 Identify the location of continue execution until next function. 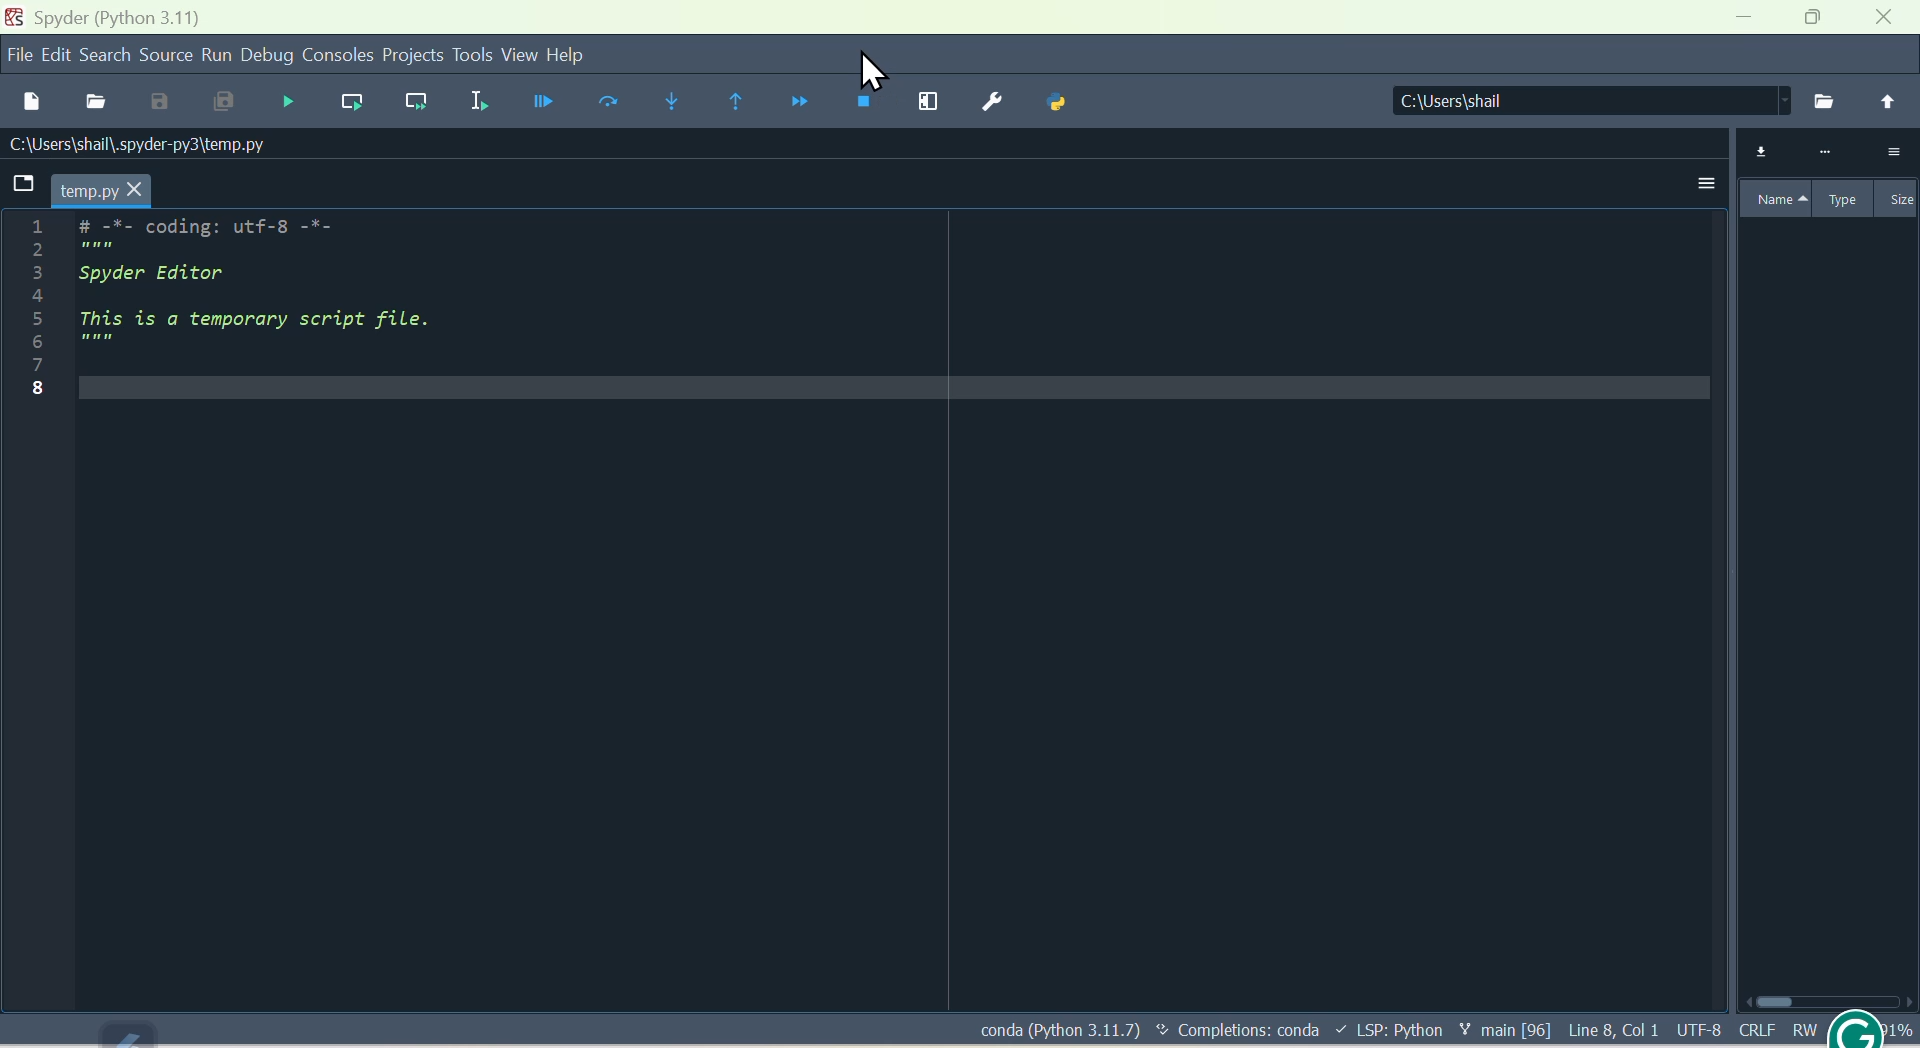
(789, 102).